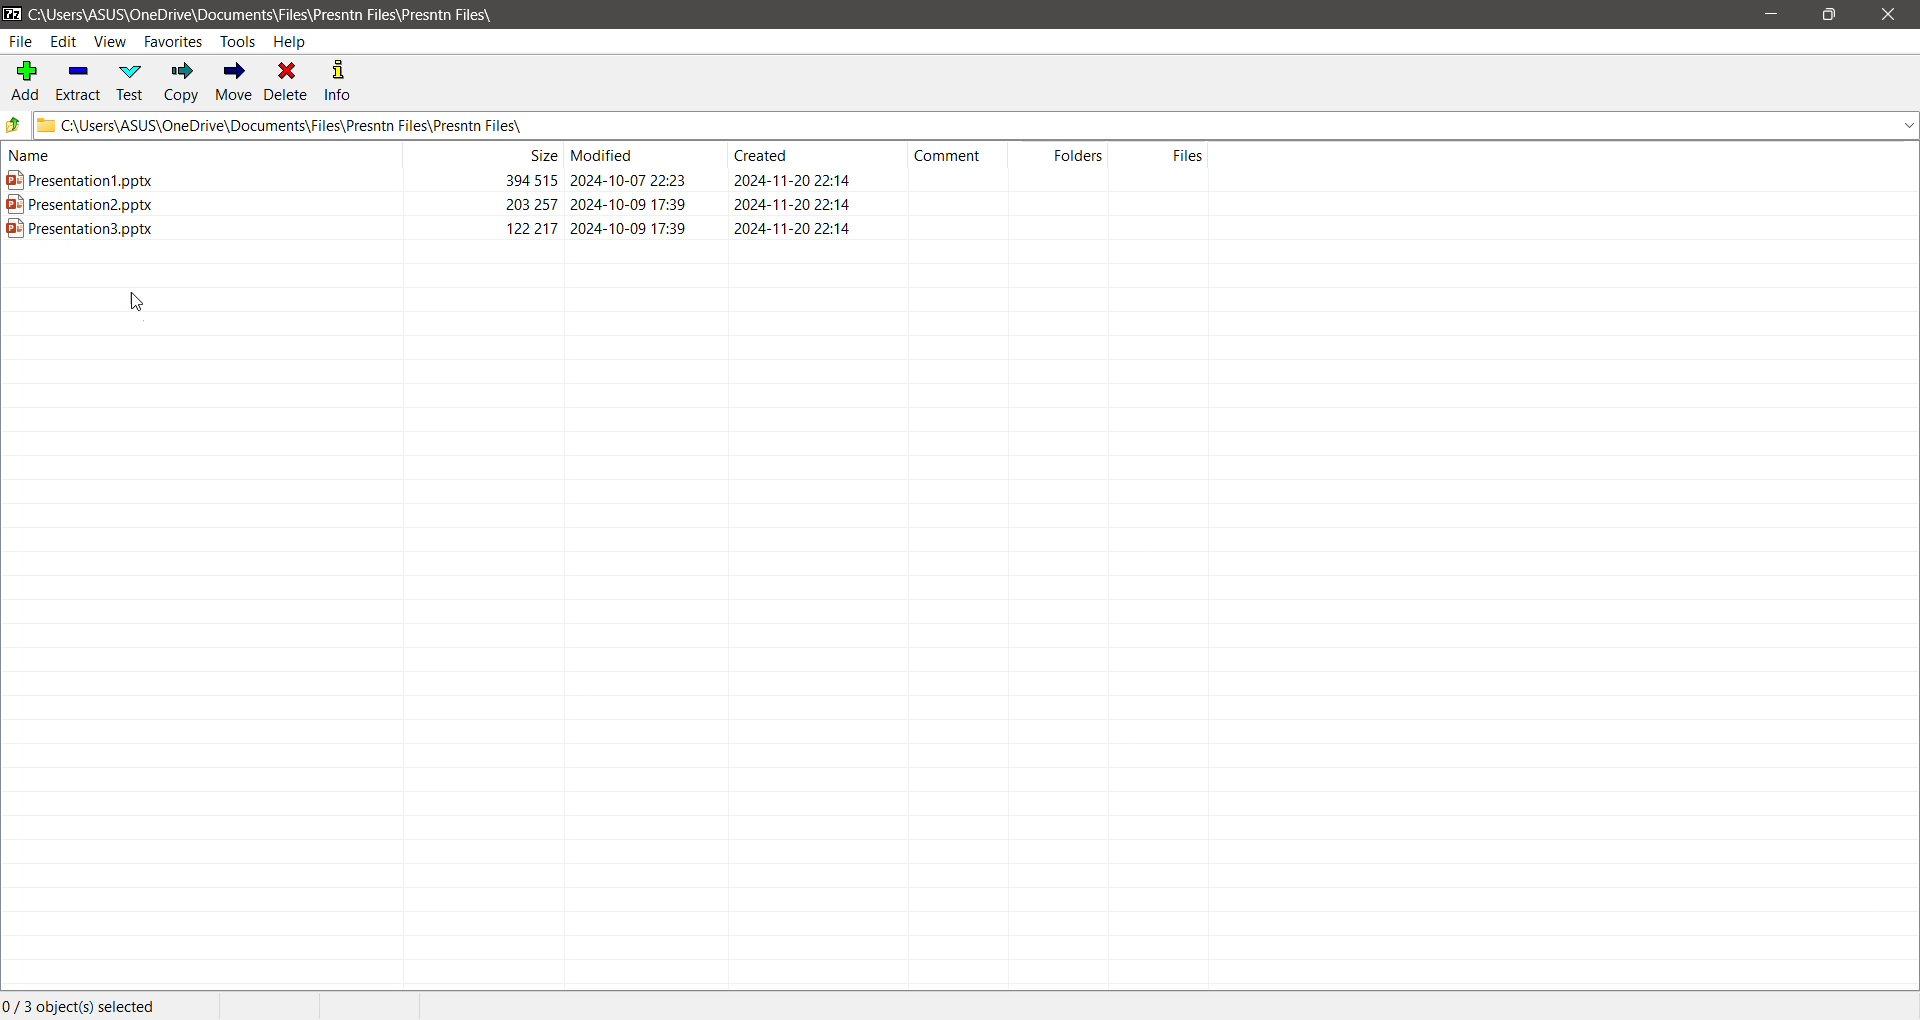 Image resolution: width=1920 pixels, height=1020 pixels. What do you see at coordinates (80, 80) in the screenshot?
I see `Extract` at bounding box center [80, 80].